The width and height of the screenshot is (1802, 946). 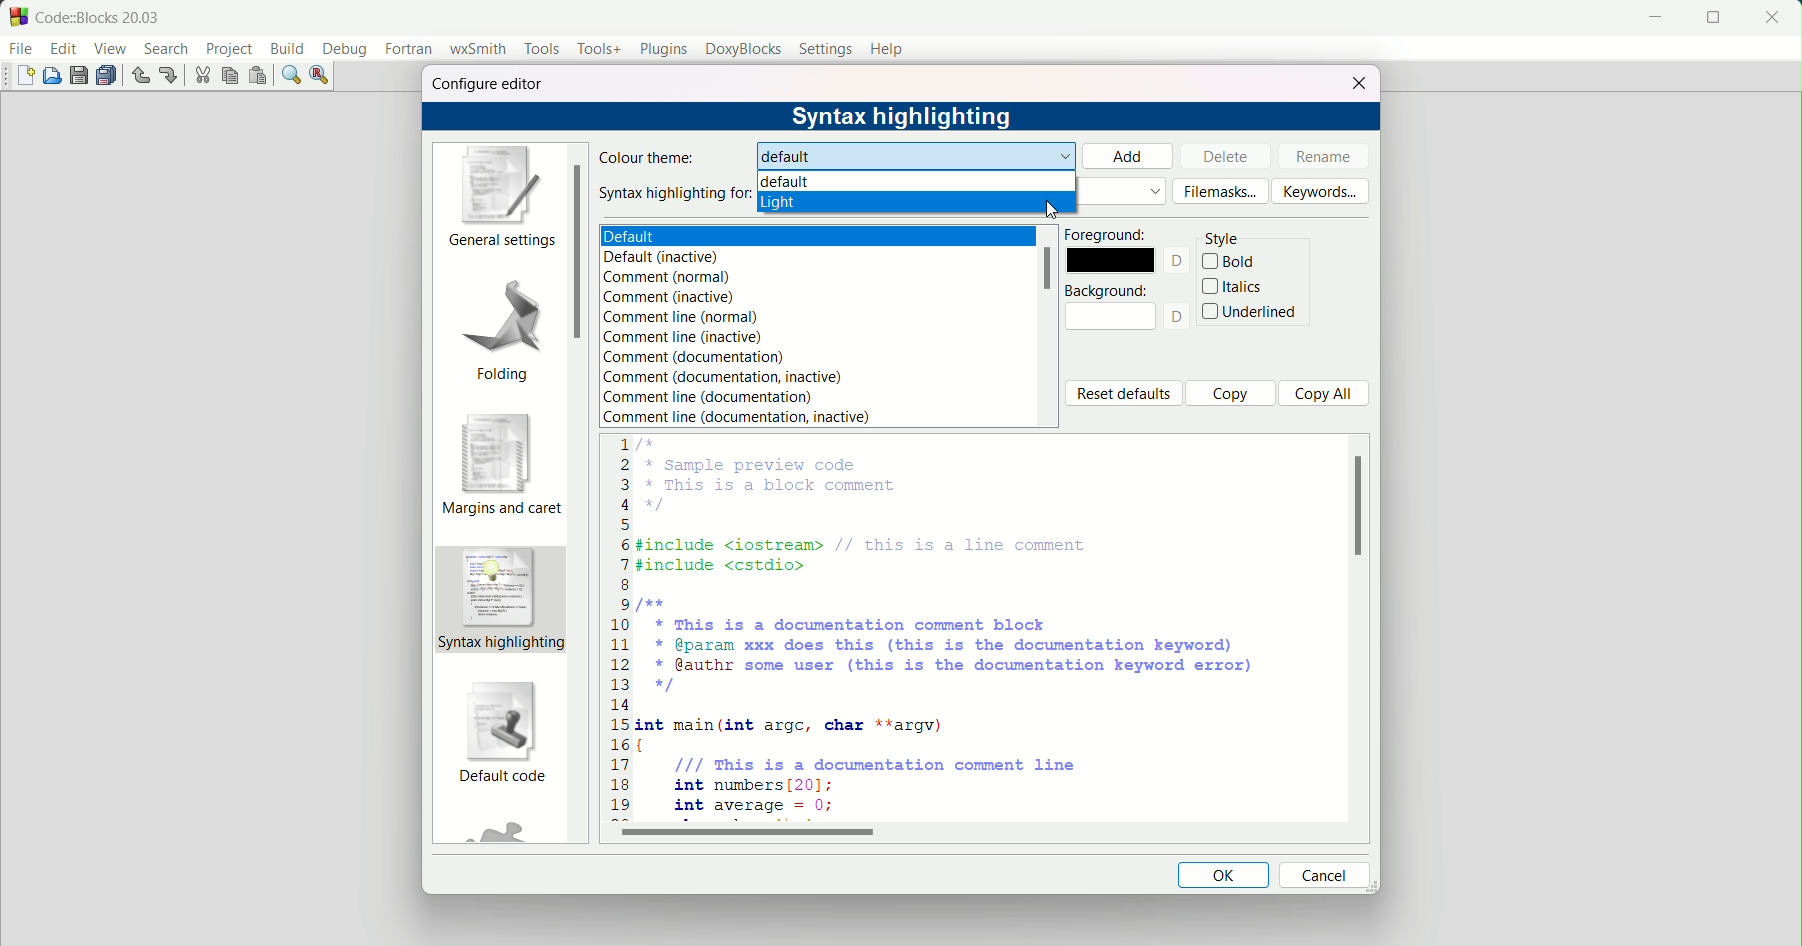 I want to click on default, so click(x=914, y=155).